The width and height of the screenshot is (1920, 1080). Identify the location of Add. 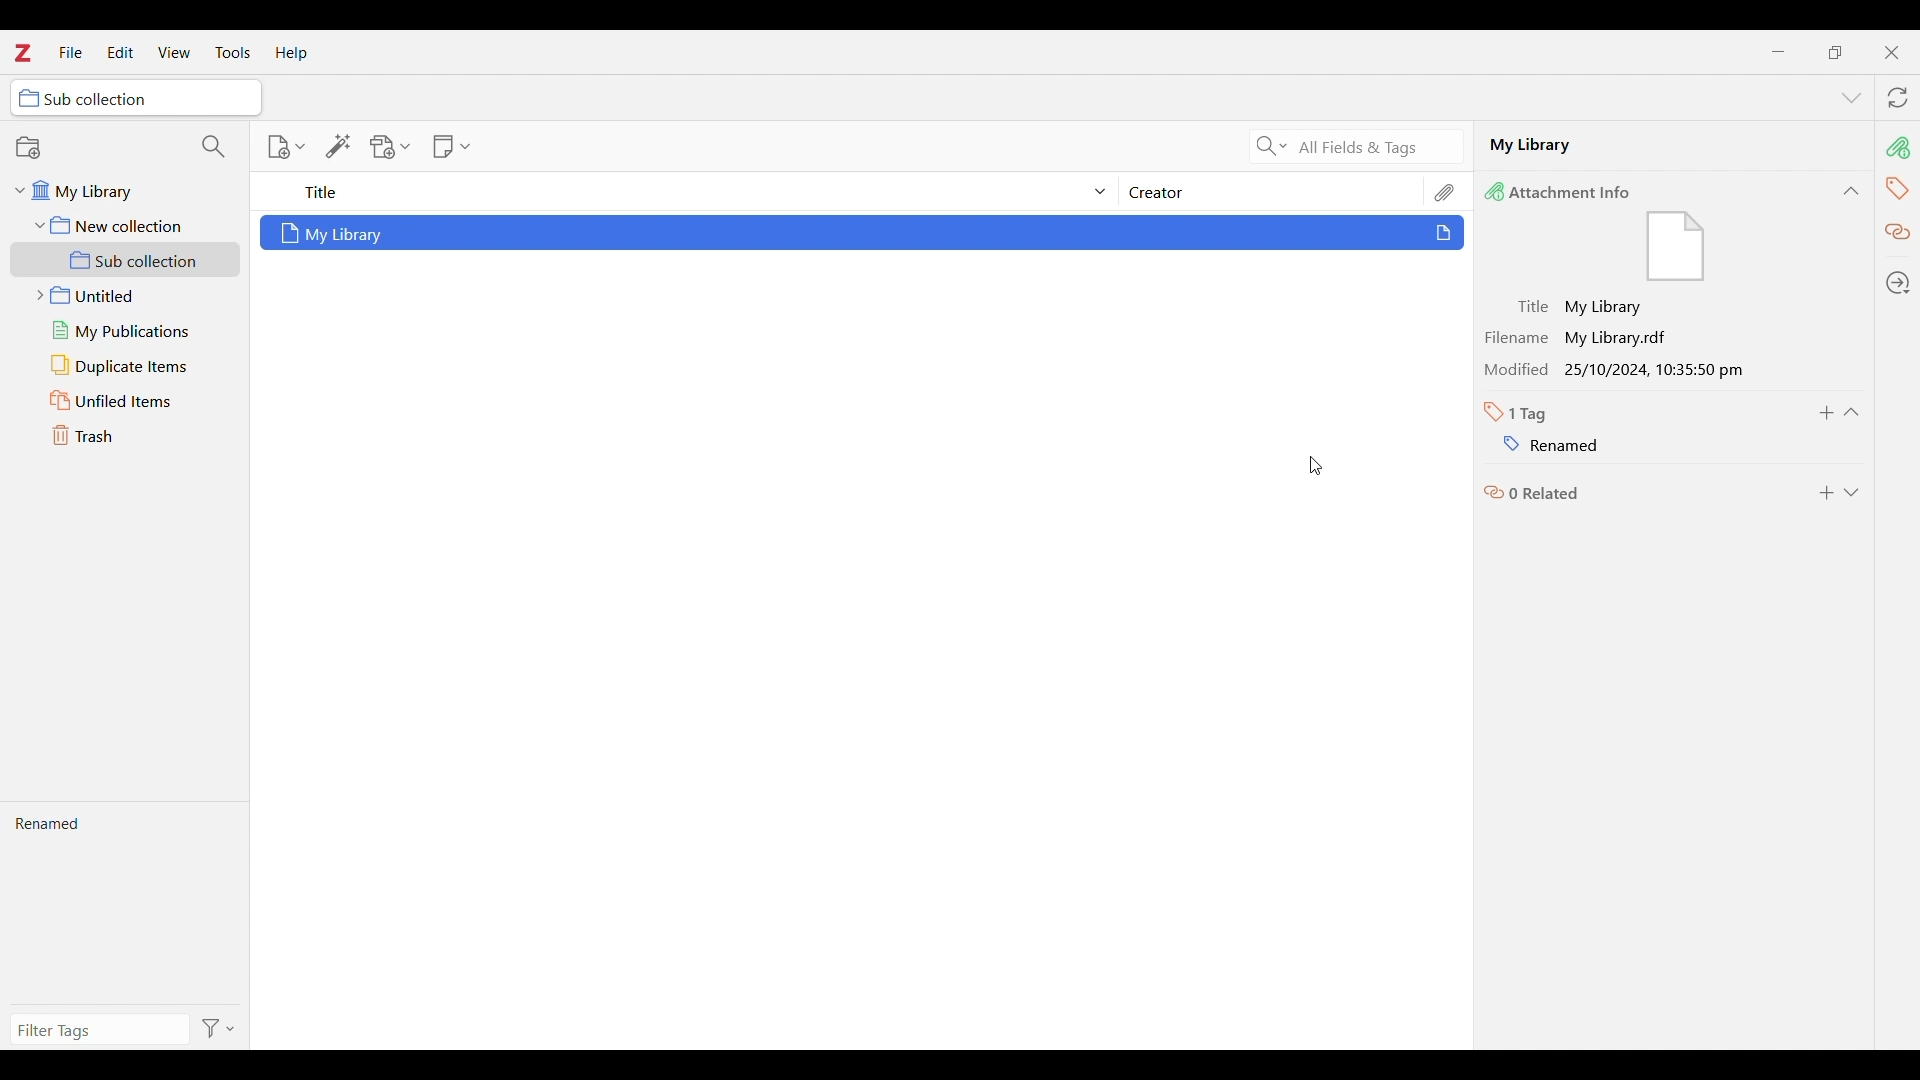
(1828, 413).